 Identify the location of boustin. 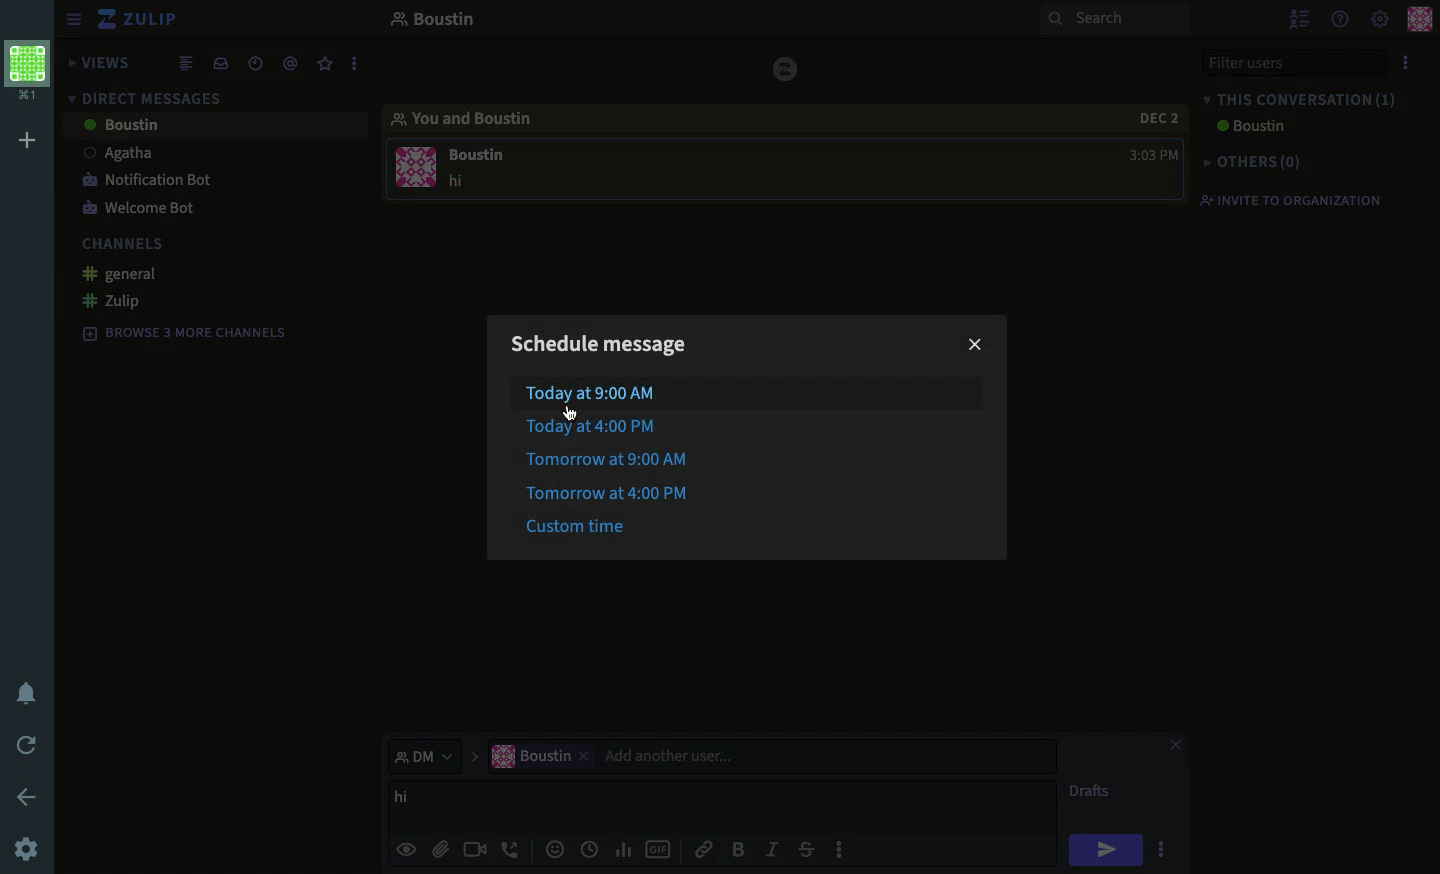
(445, 16).